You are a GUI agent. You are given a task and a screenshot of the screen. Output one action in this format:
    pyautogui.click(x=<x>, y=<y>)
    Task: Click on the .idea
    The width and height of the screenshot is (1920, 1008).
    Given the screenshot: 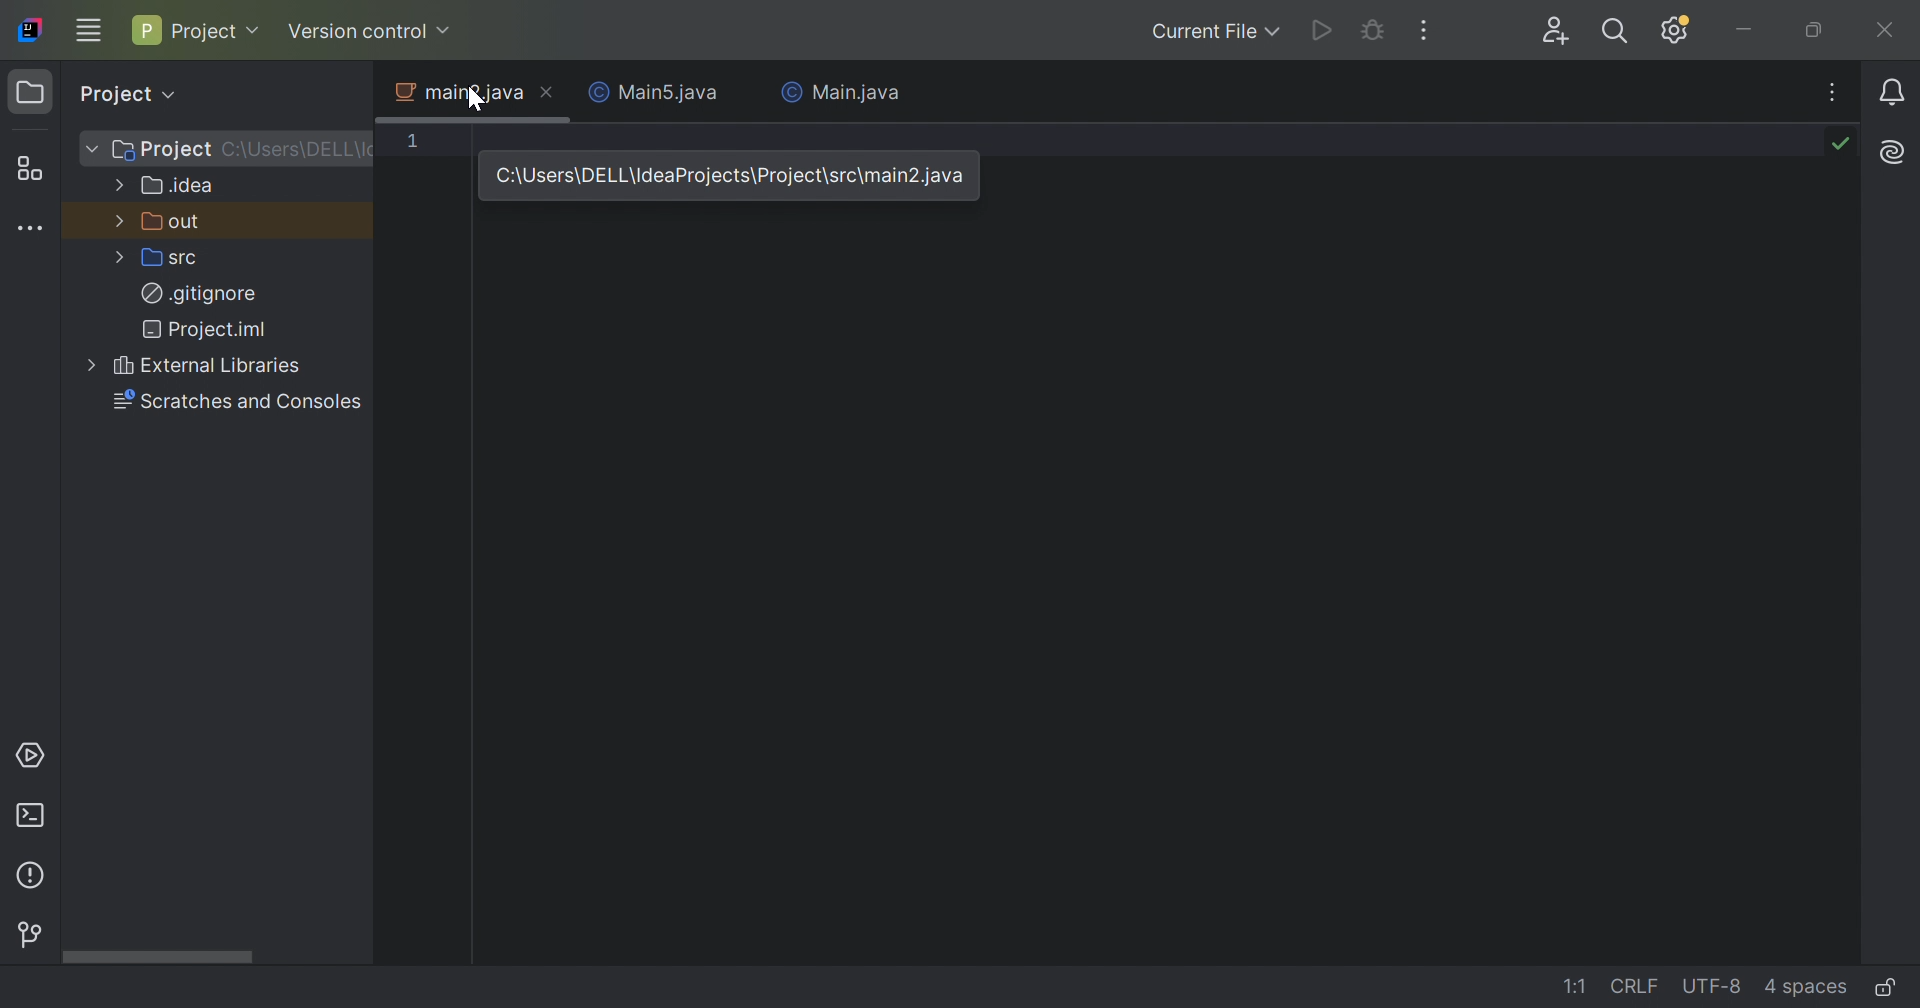 What is the action you would take?
    pyautogui.click(x=180, y=186)
    